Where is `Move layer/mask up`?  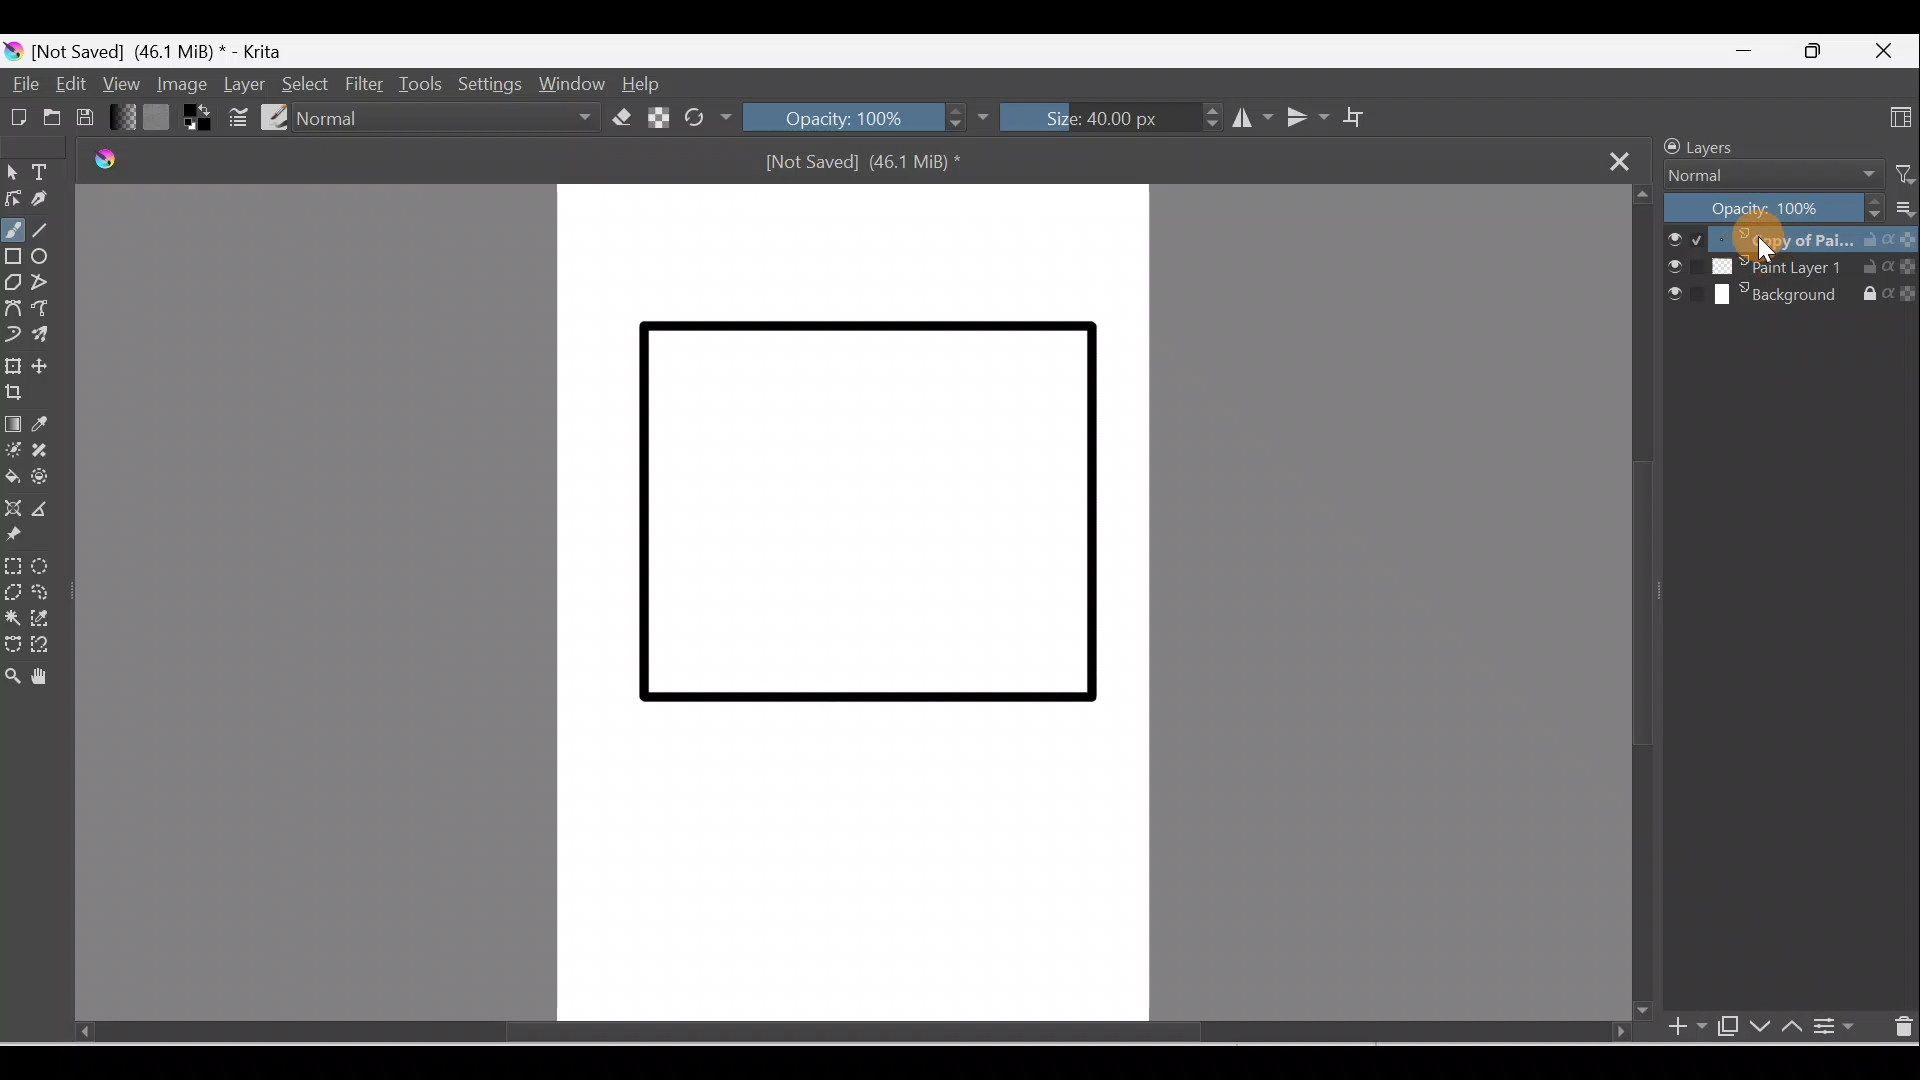
Move layer/mask up is located at coordinates (1796, 1029).